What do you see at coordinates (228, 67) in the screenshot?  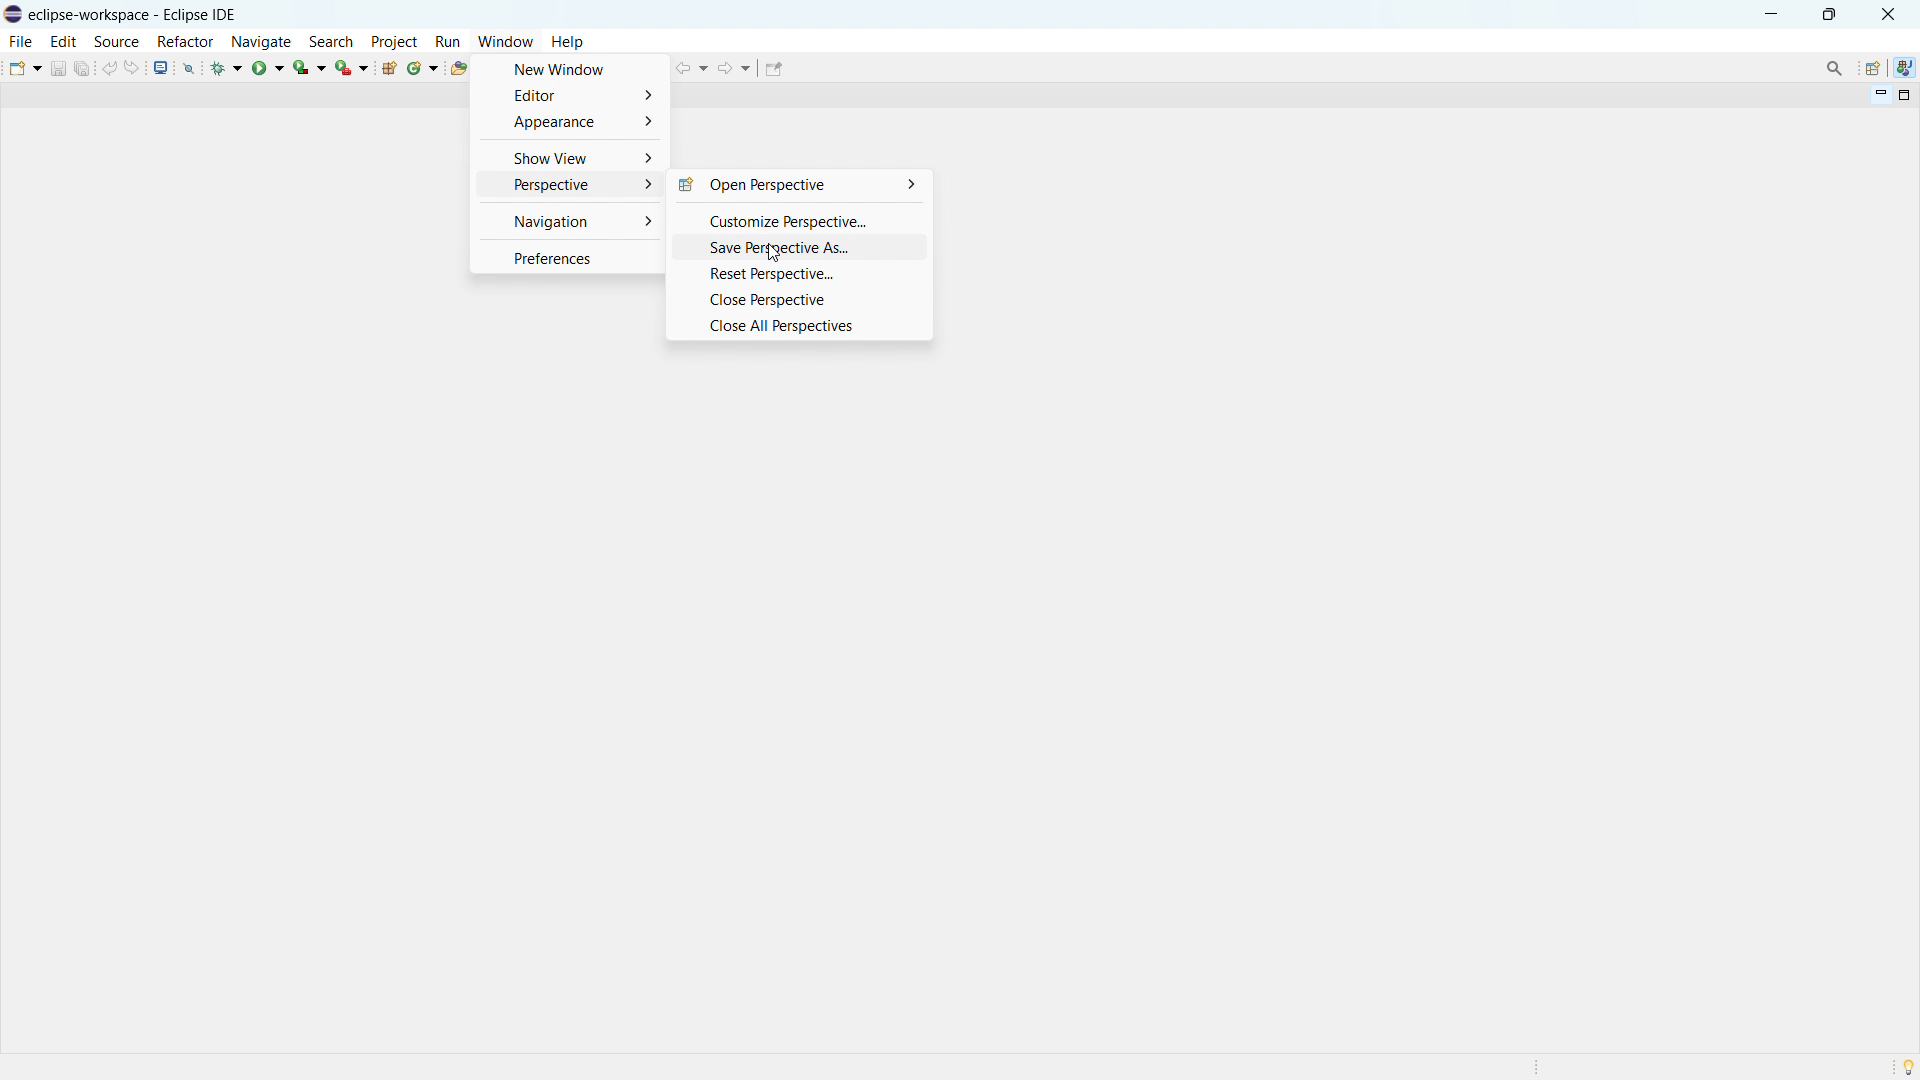 I see `debug` at bounding box center [228, 67].